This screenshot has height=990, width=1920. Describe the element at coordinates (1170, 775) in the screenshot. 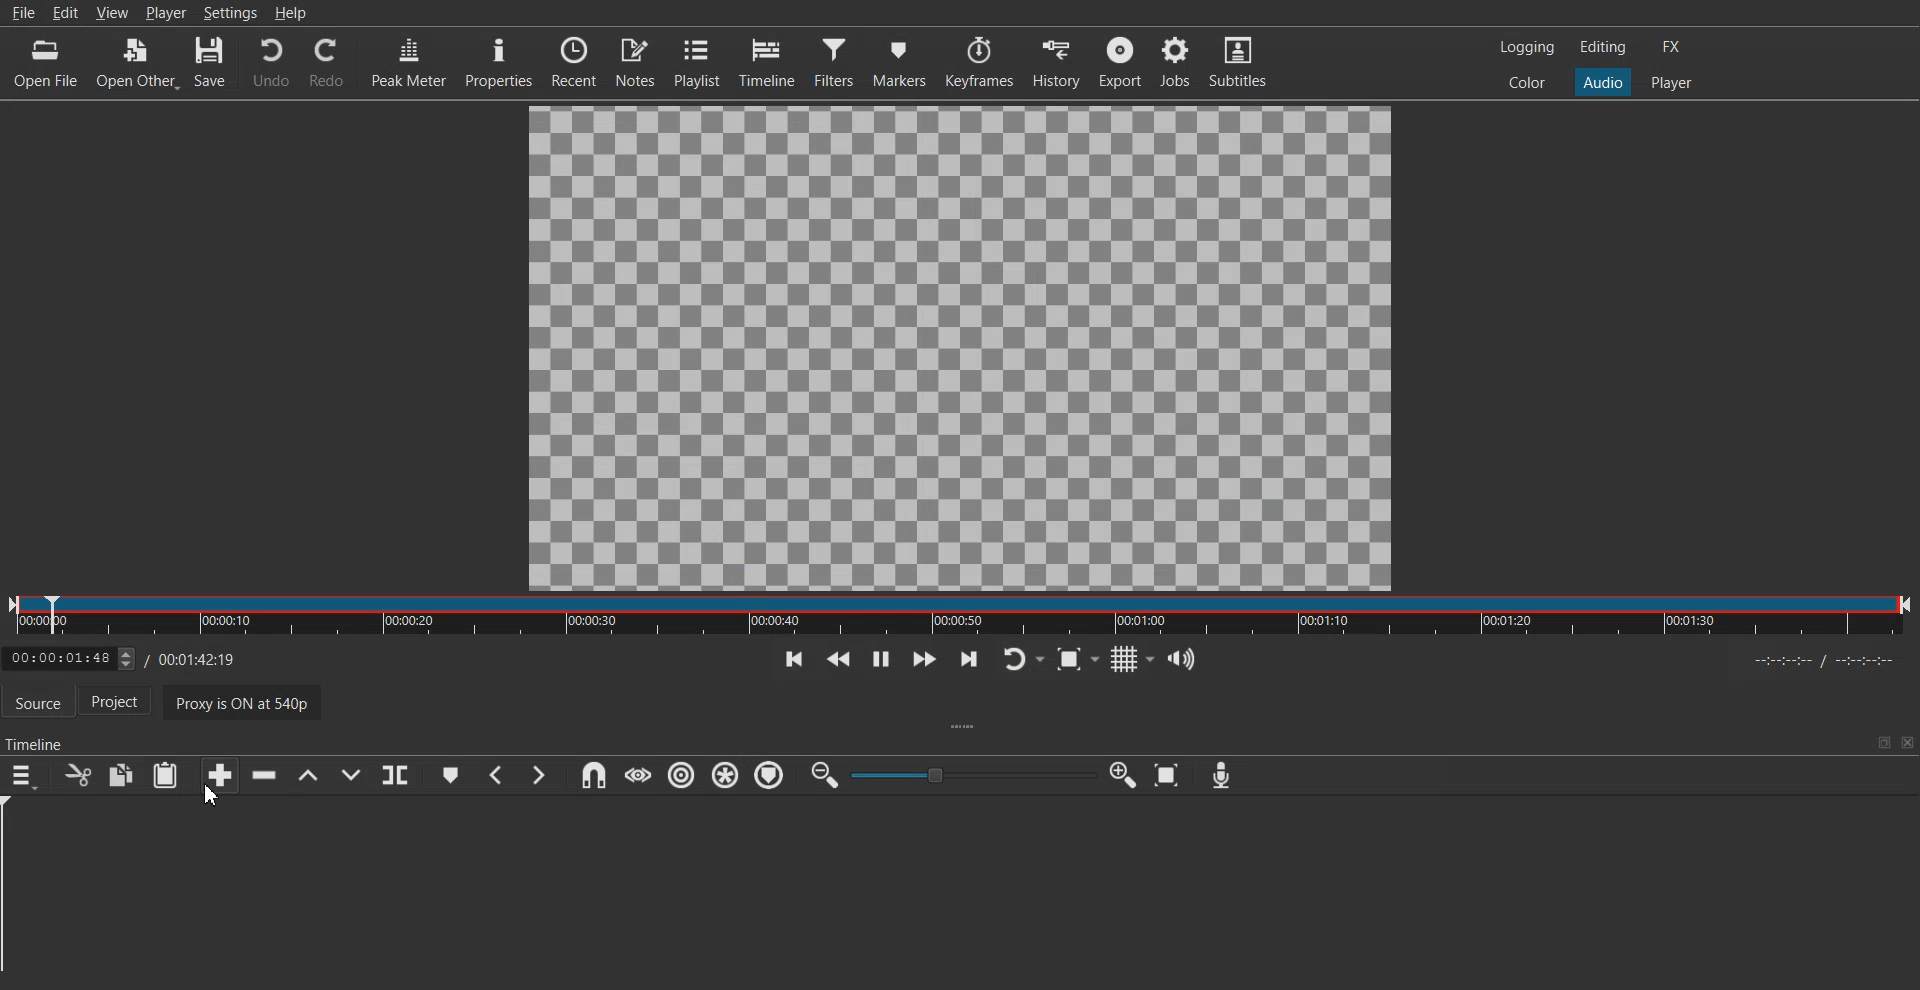

I see `Zoom timeline to fit` at that location.